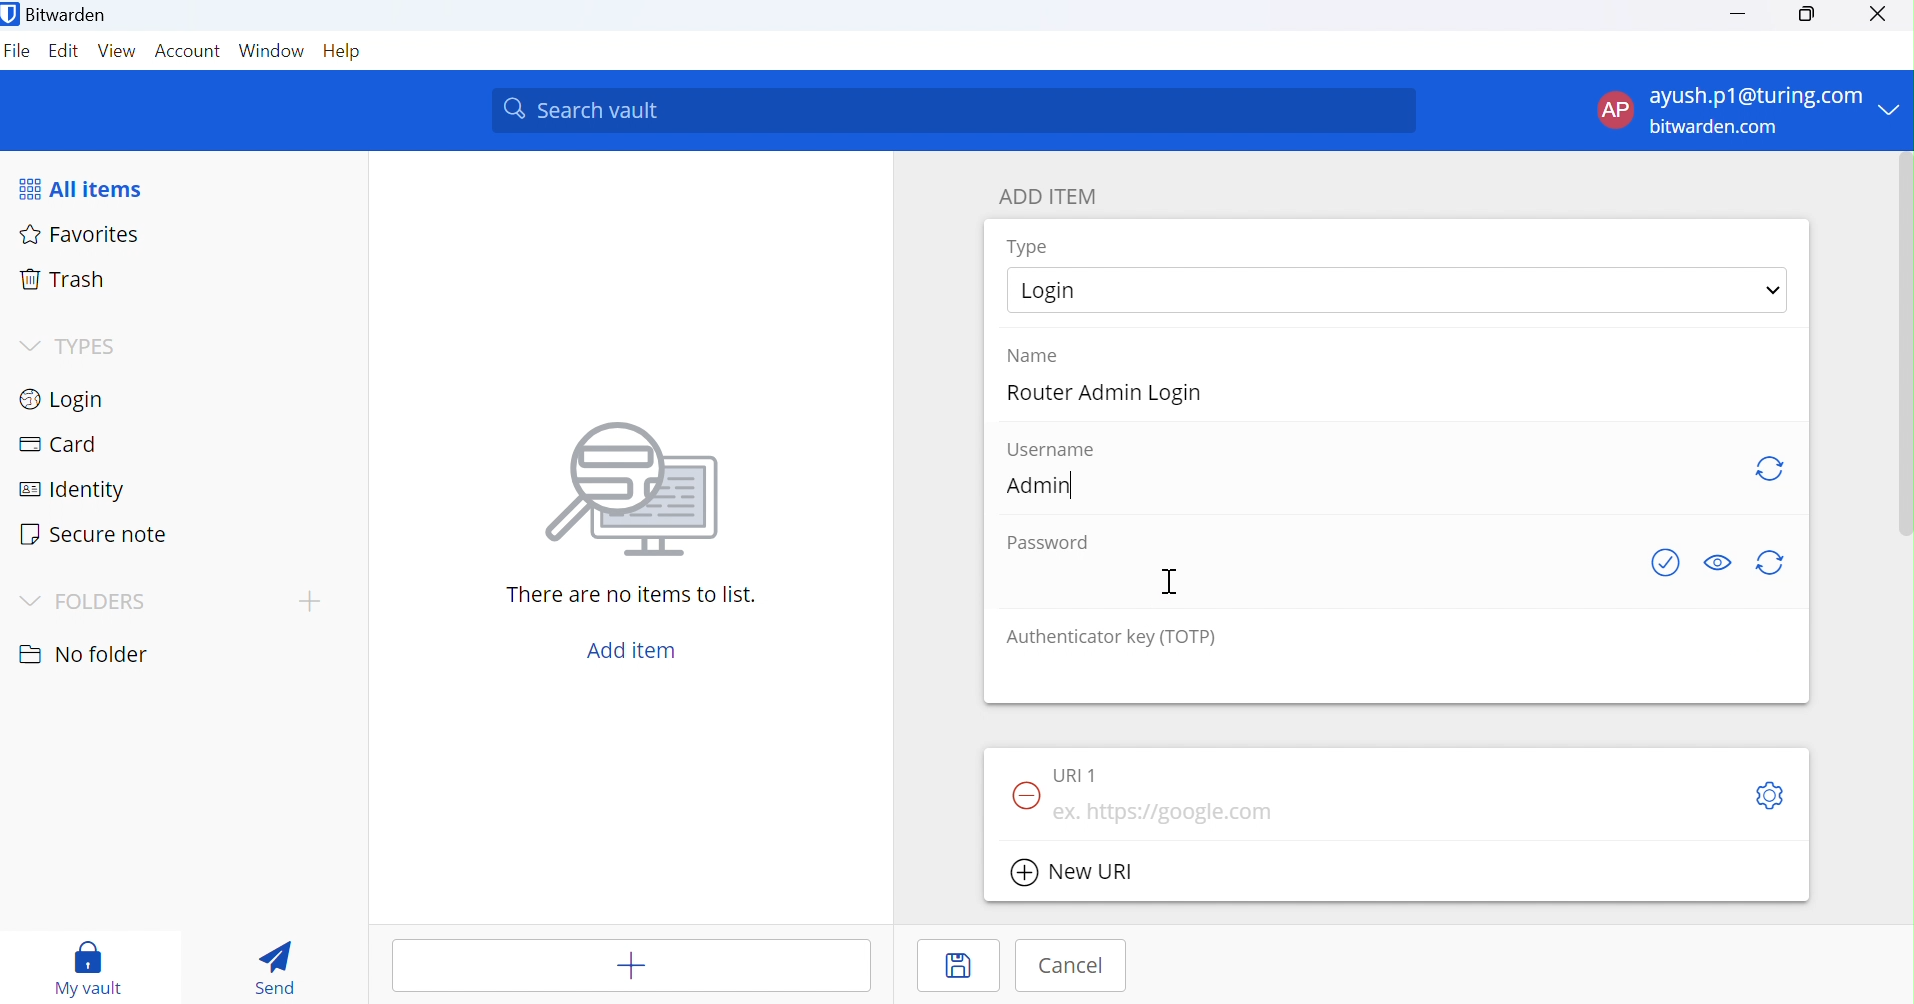  I want to click on Password, so click(1045, 541).